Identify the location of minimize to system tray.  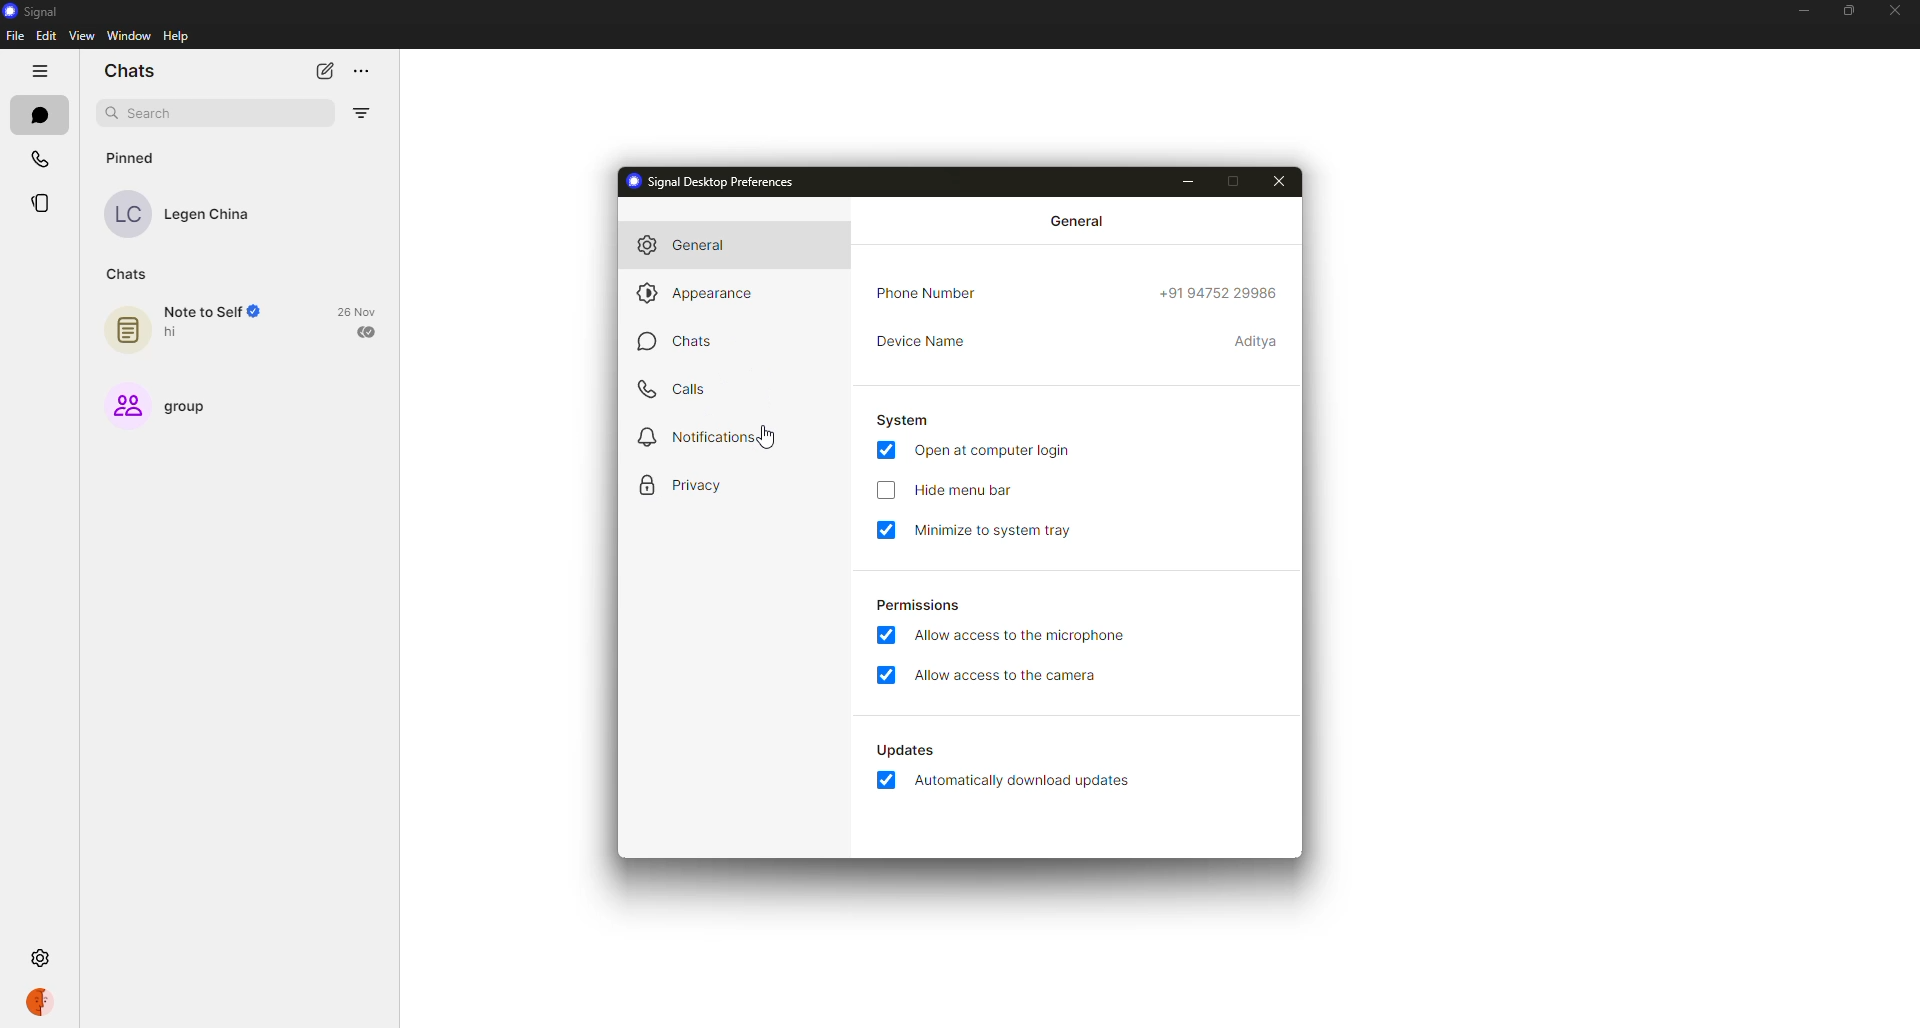
(1003, 531).